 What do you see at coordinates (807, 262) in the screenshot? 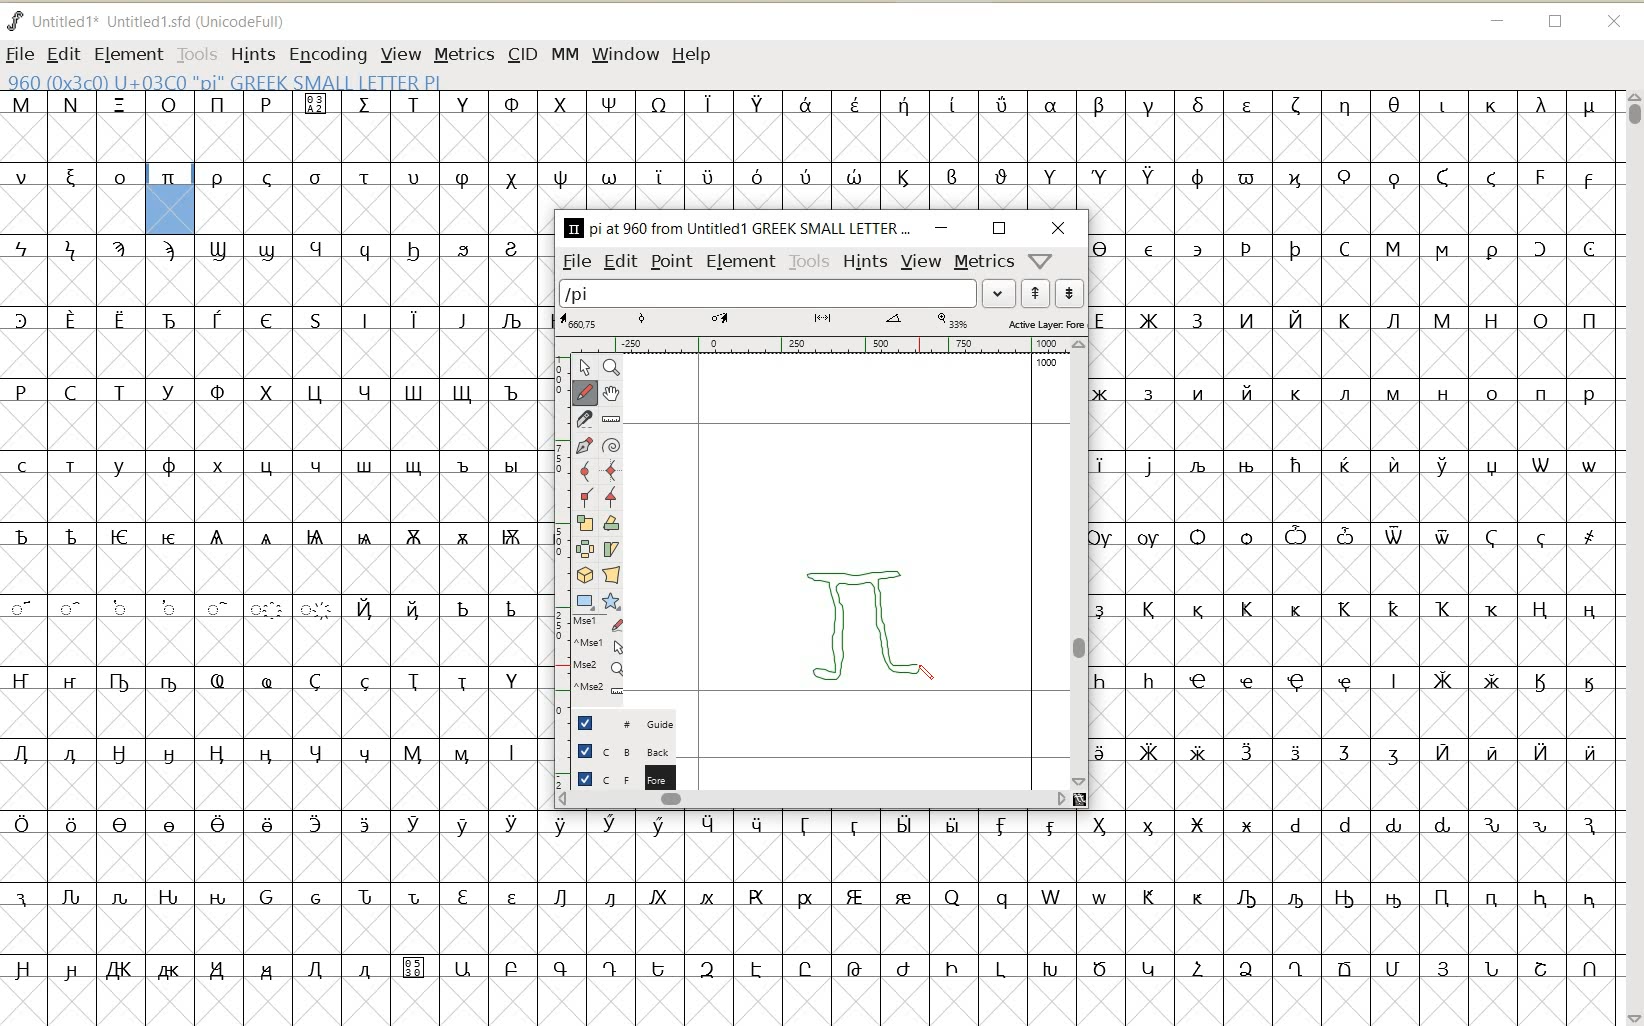
I see `TOOLS` at bounding box center [807, 262].